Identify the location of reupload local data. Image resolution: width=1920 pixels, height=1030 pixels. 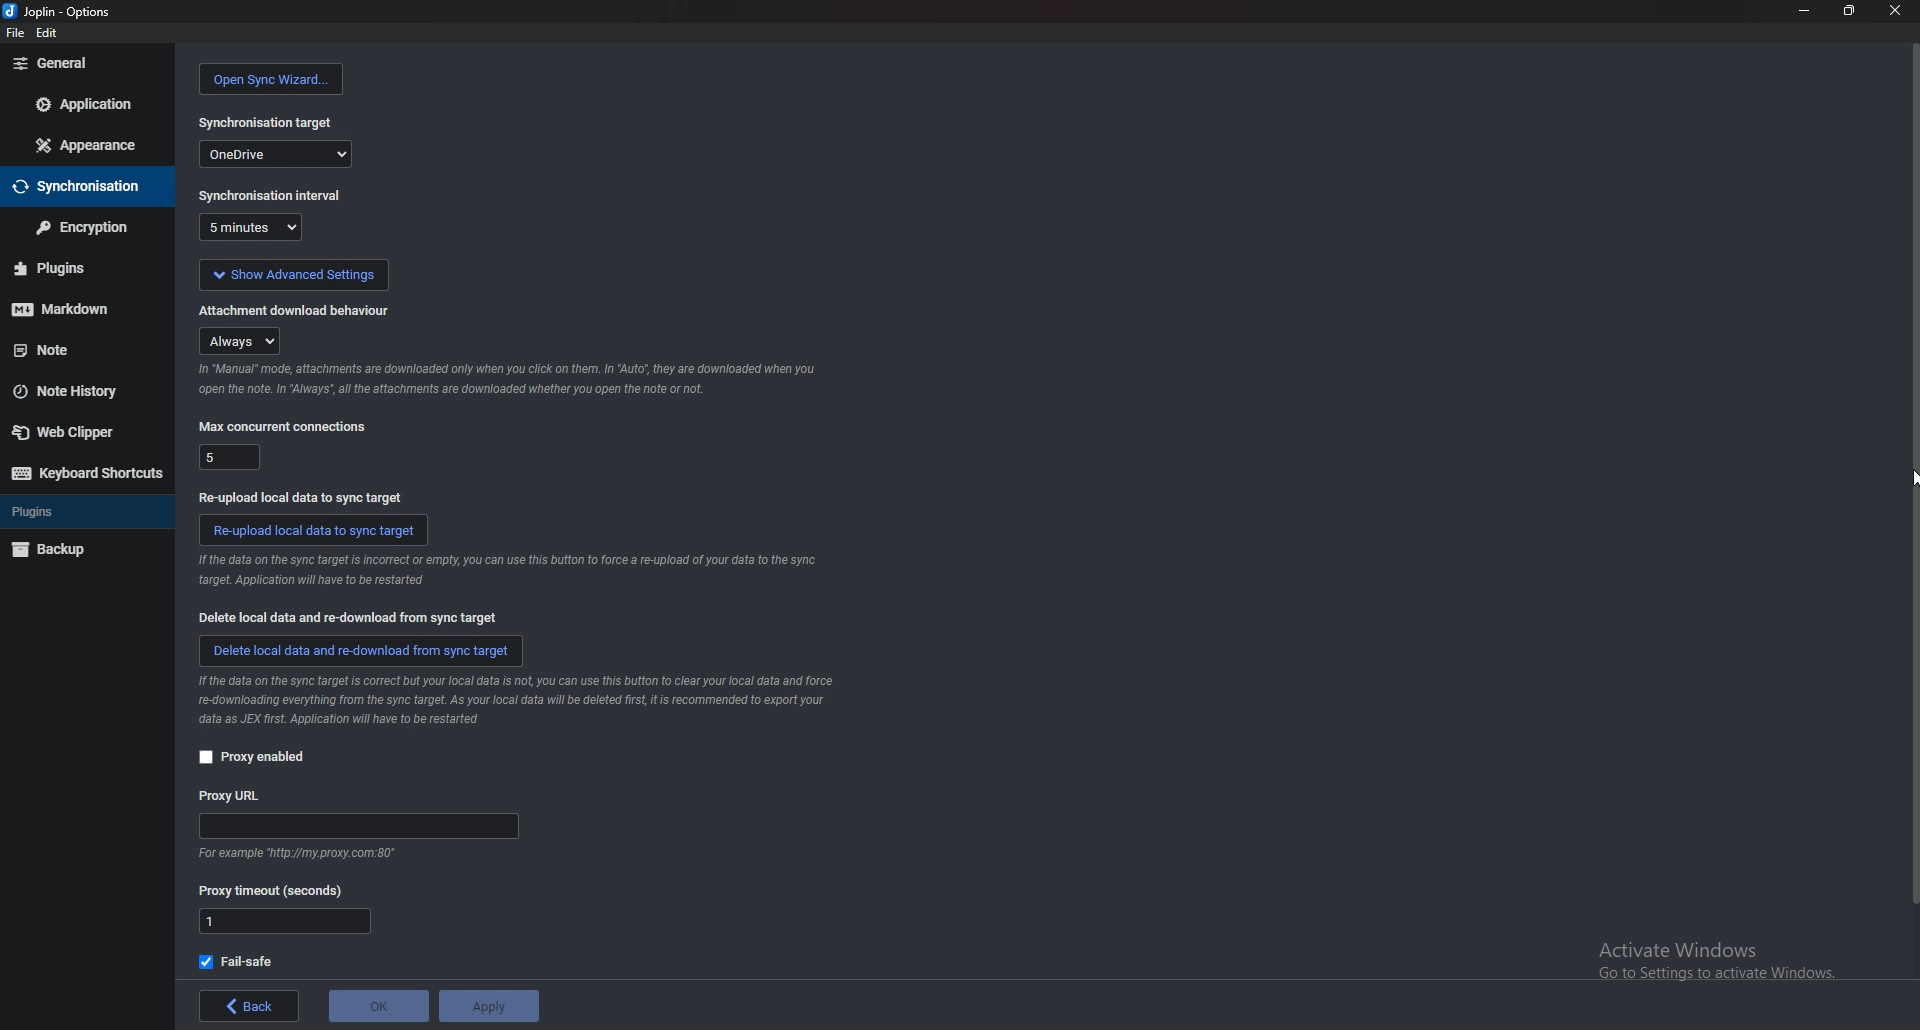
(315, 529).